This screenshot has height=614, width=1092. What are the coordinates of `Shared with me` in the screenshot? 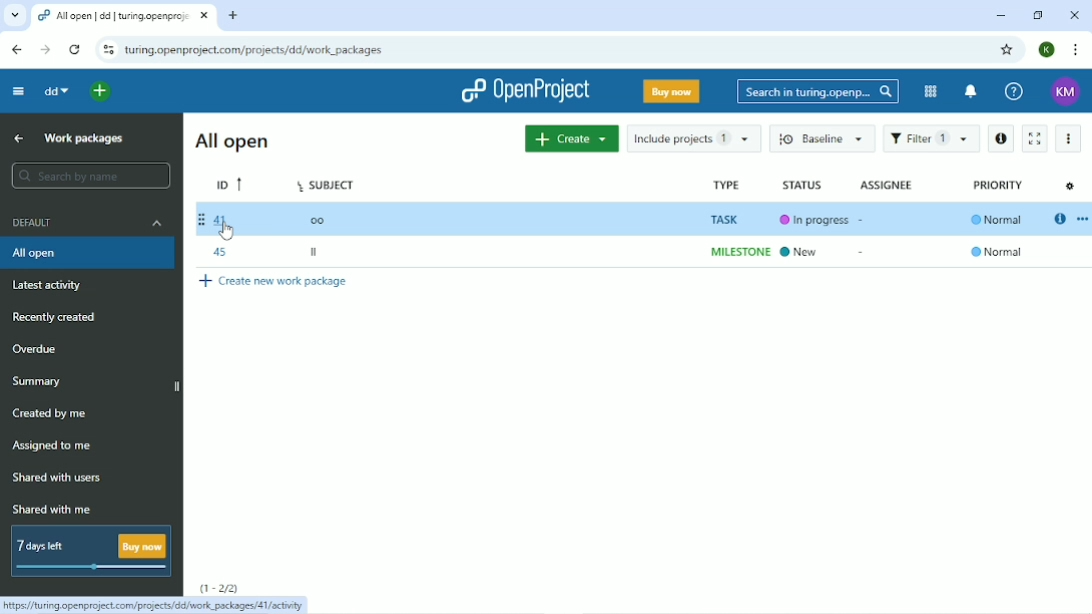 It's located at (51, 508).